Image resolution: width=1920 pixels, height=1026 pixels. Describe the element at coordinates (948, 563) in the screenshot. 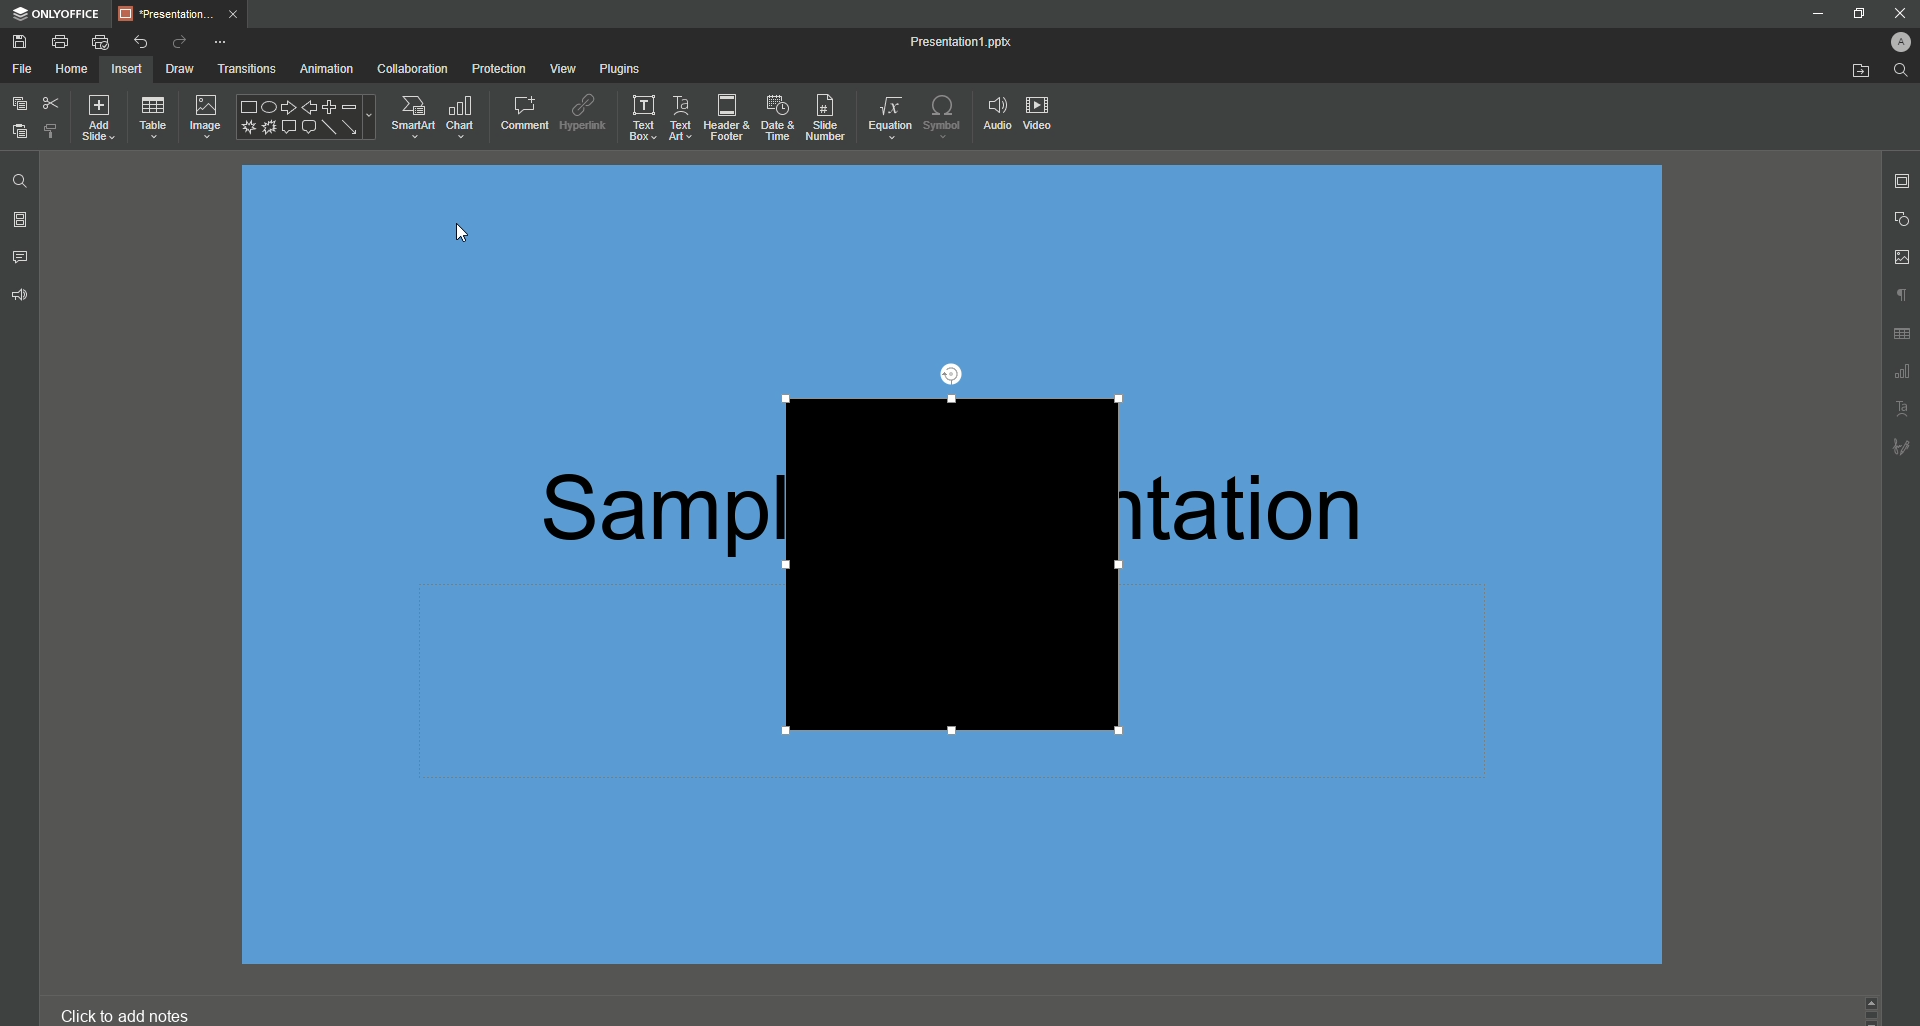

I see `Video` at that location.